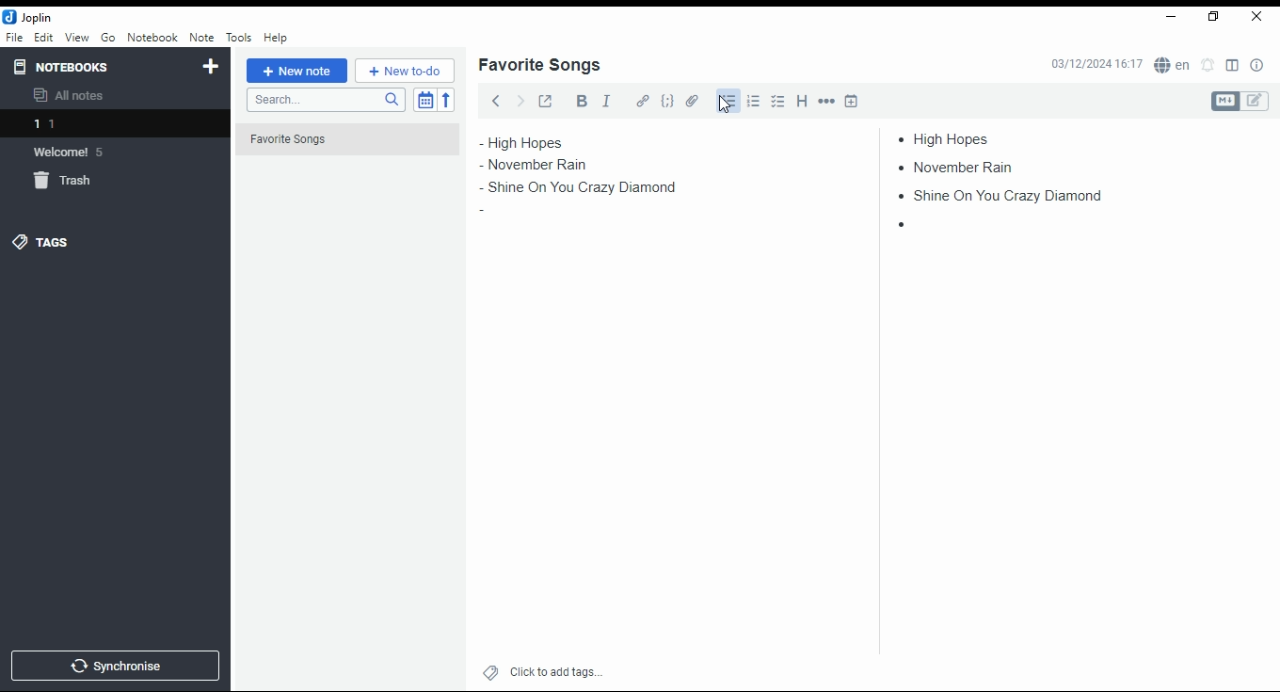 Image resolution: width=1280 pixels, height=692 pixels. Describe the element at coordinates (297, 71) in the screenshot. I see `new note` at that location.